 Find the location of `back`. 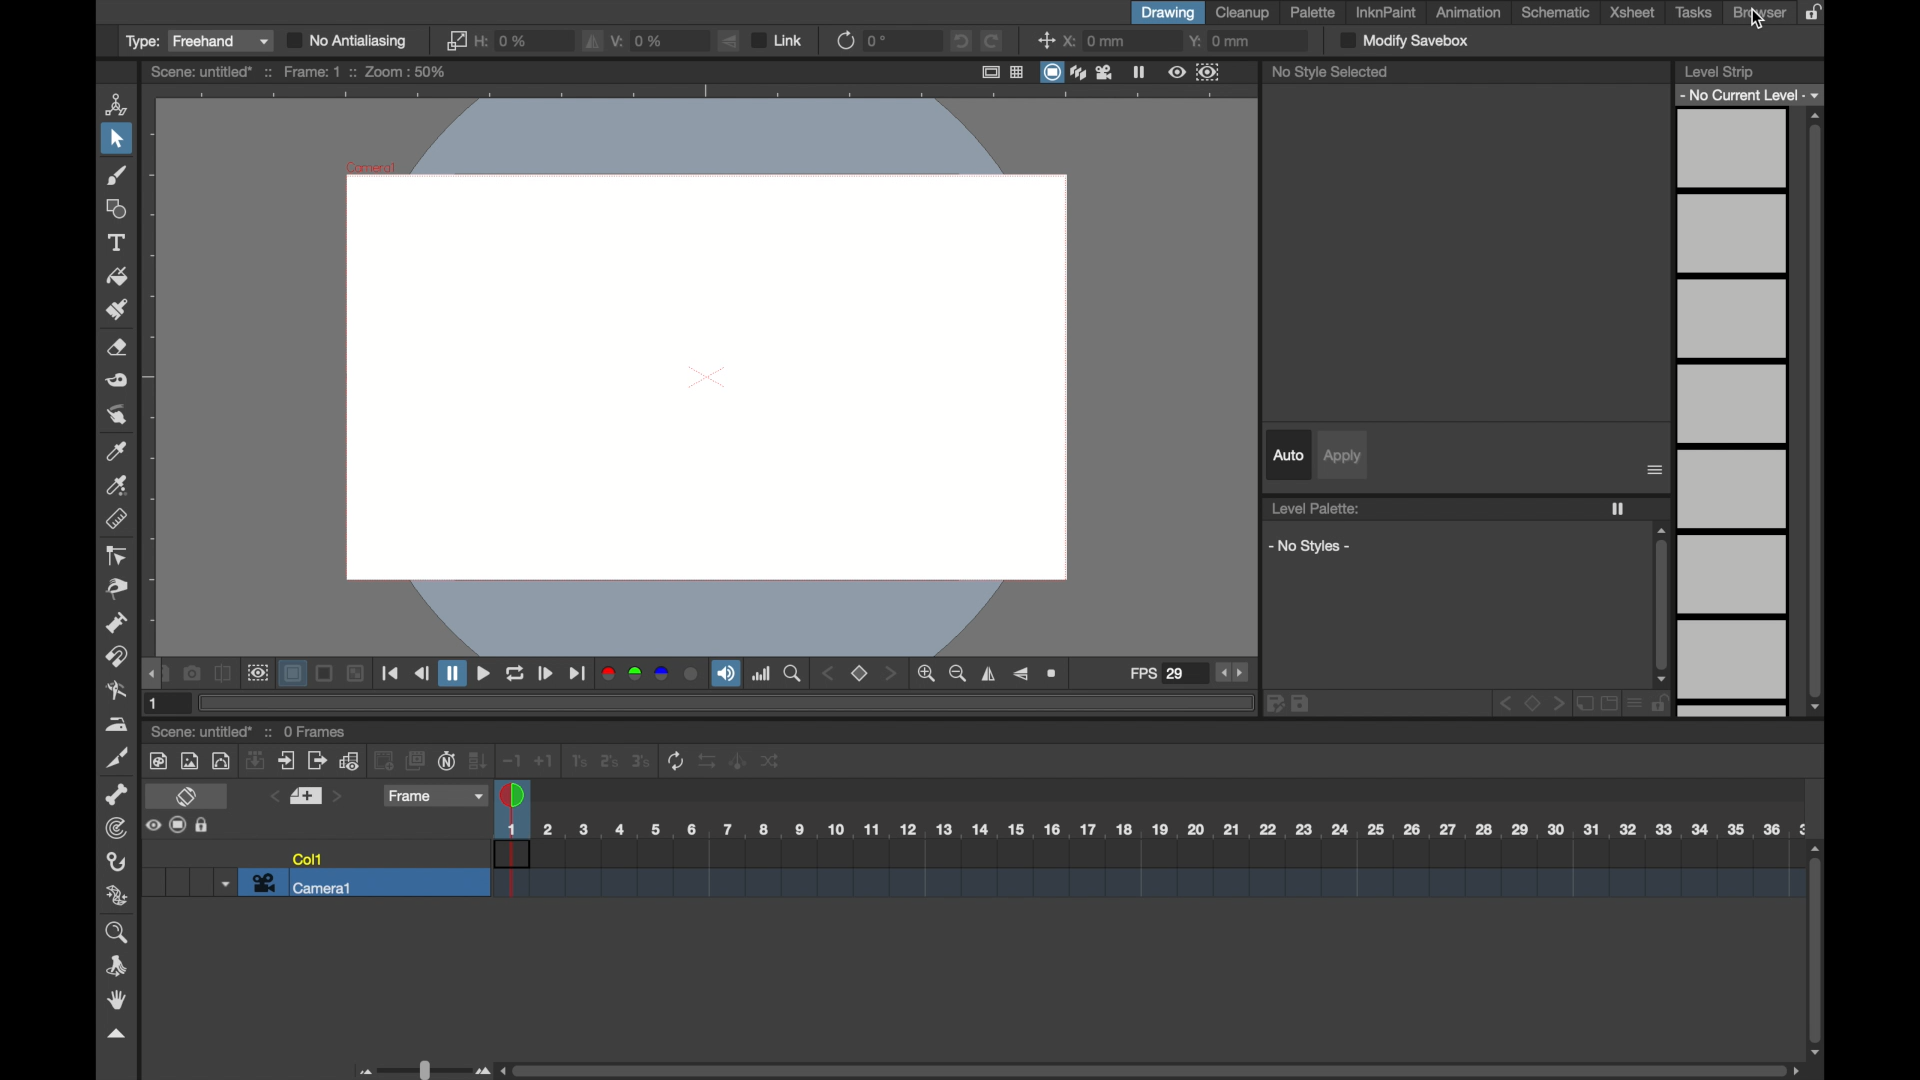

back is located at coordinates (382, 759).